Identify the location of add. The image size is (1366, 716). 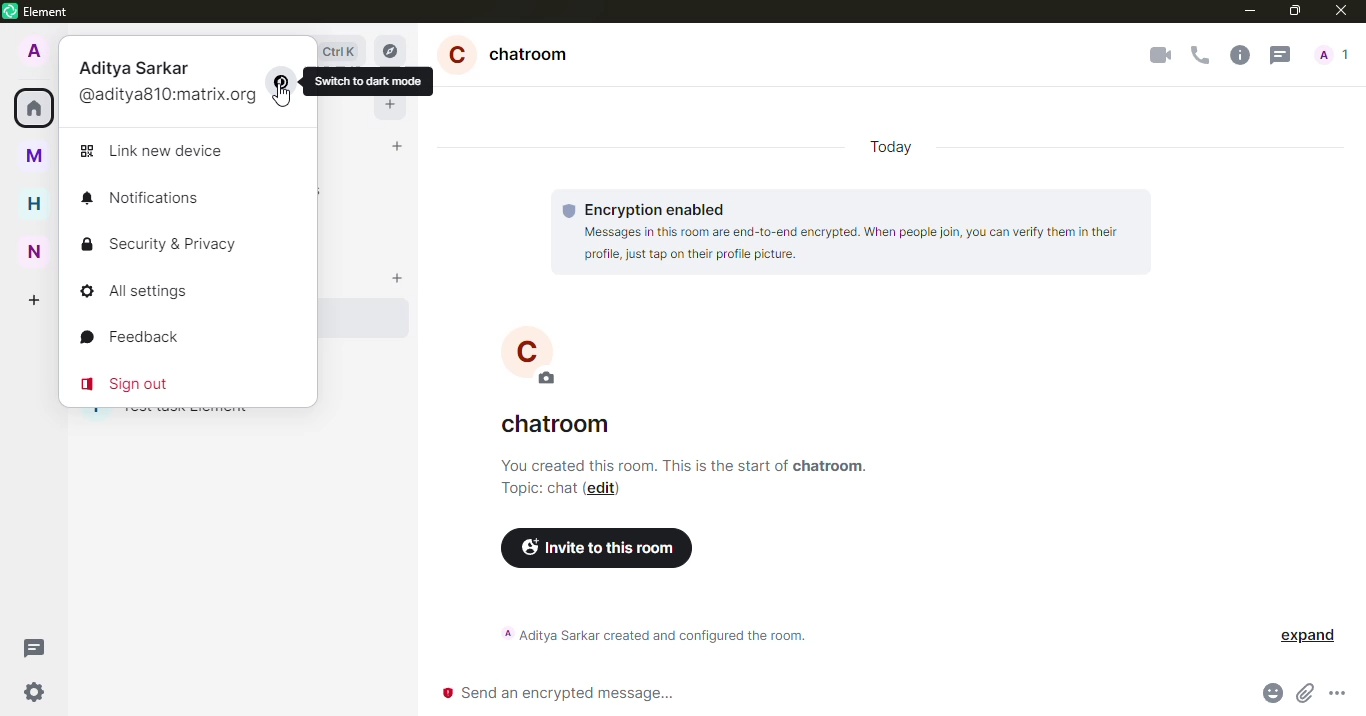
(392, 105).